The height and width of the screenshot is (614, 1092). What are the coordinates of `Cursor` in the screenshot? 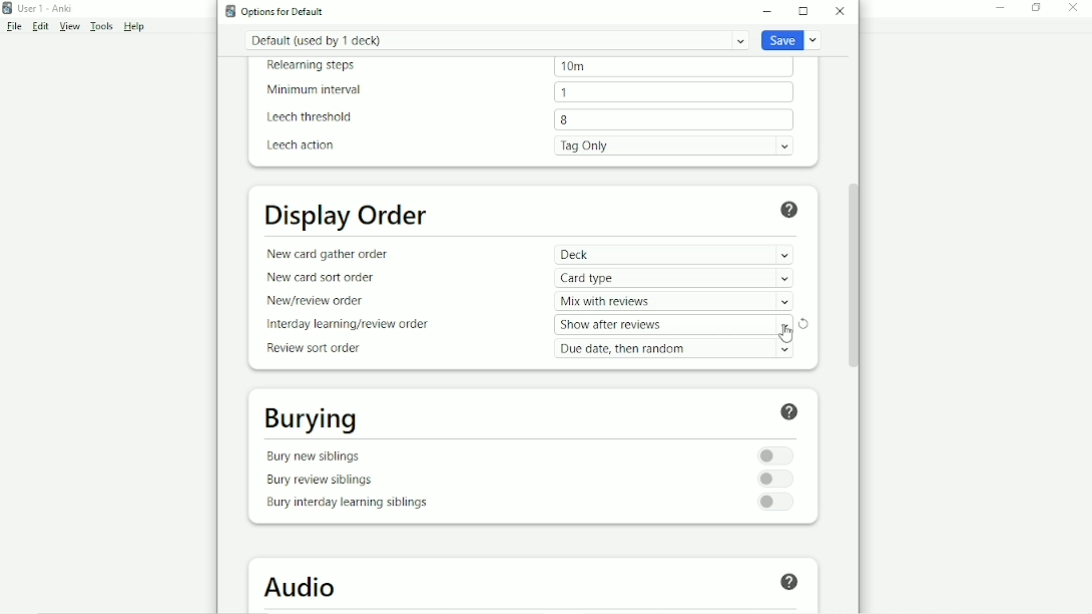 It's located at (786, 333).